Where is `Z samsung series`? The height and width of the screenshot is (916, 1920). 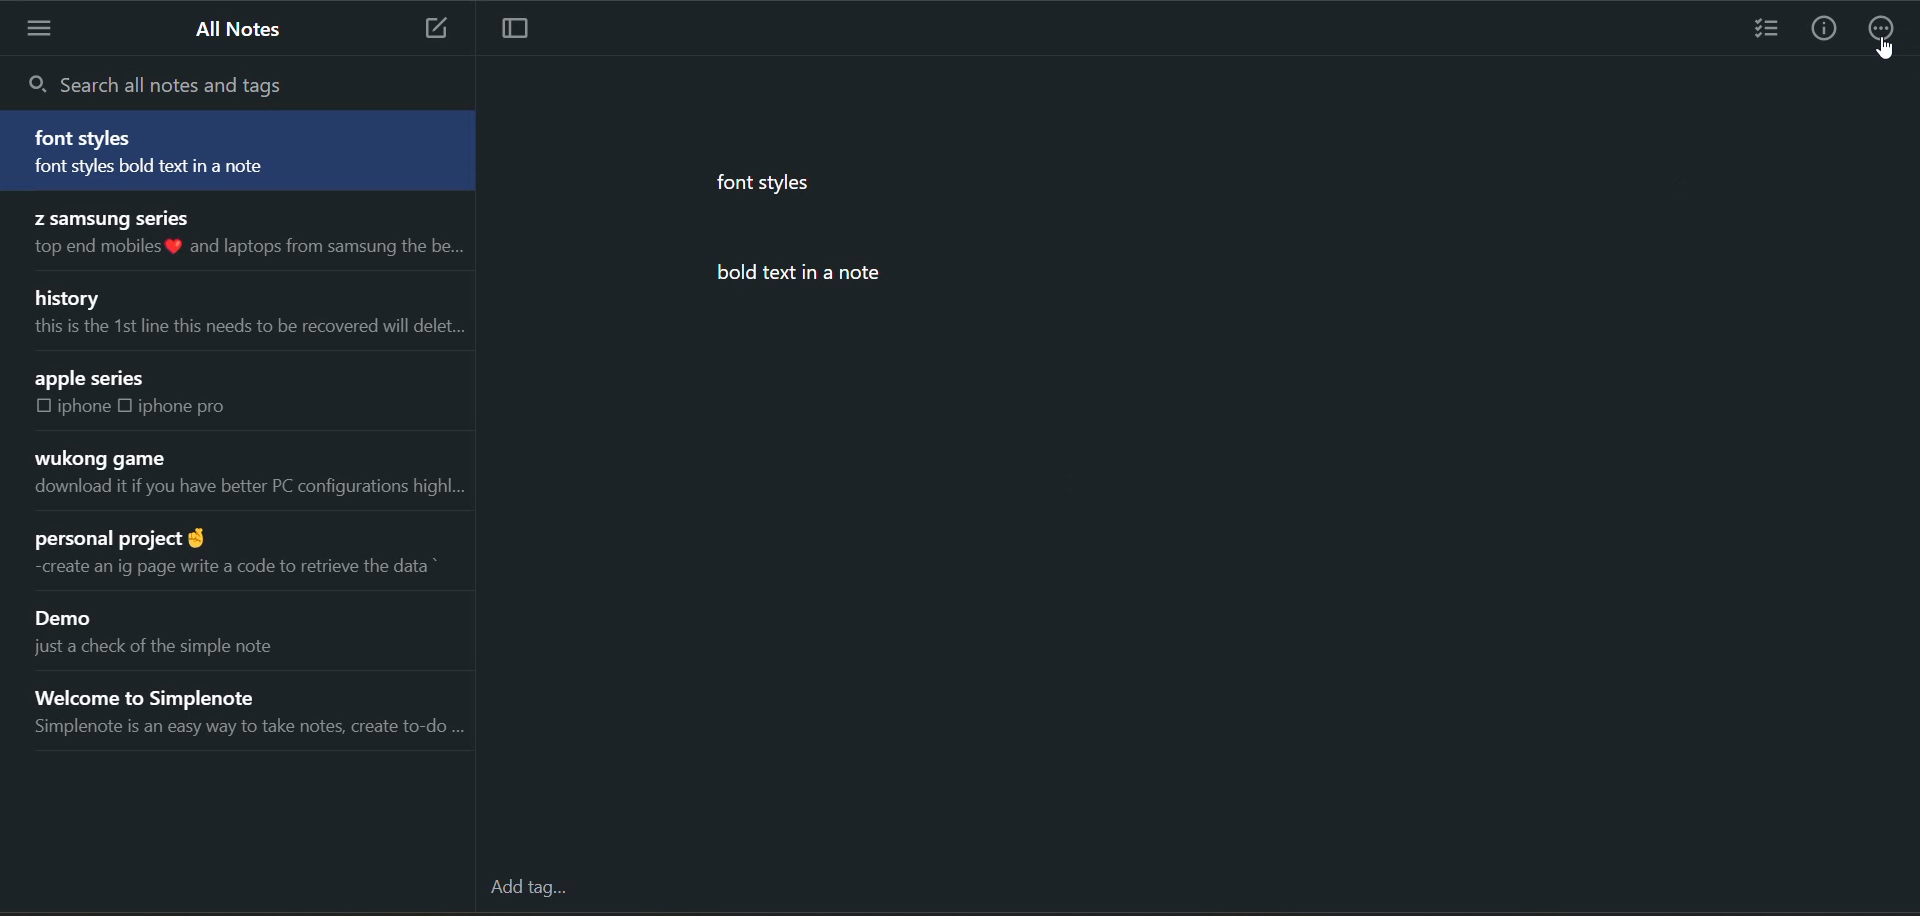 Z samsung series is located at coordinates (109, 216).